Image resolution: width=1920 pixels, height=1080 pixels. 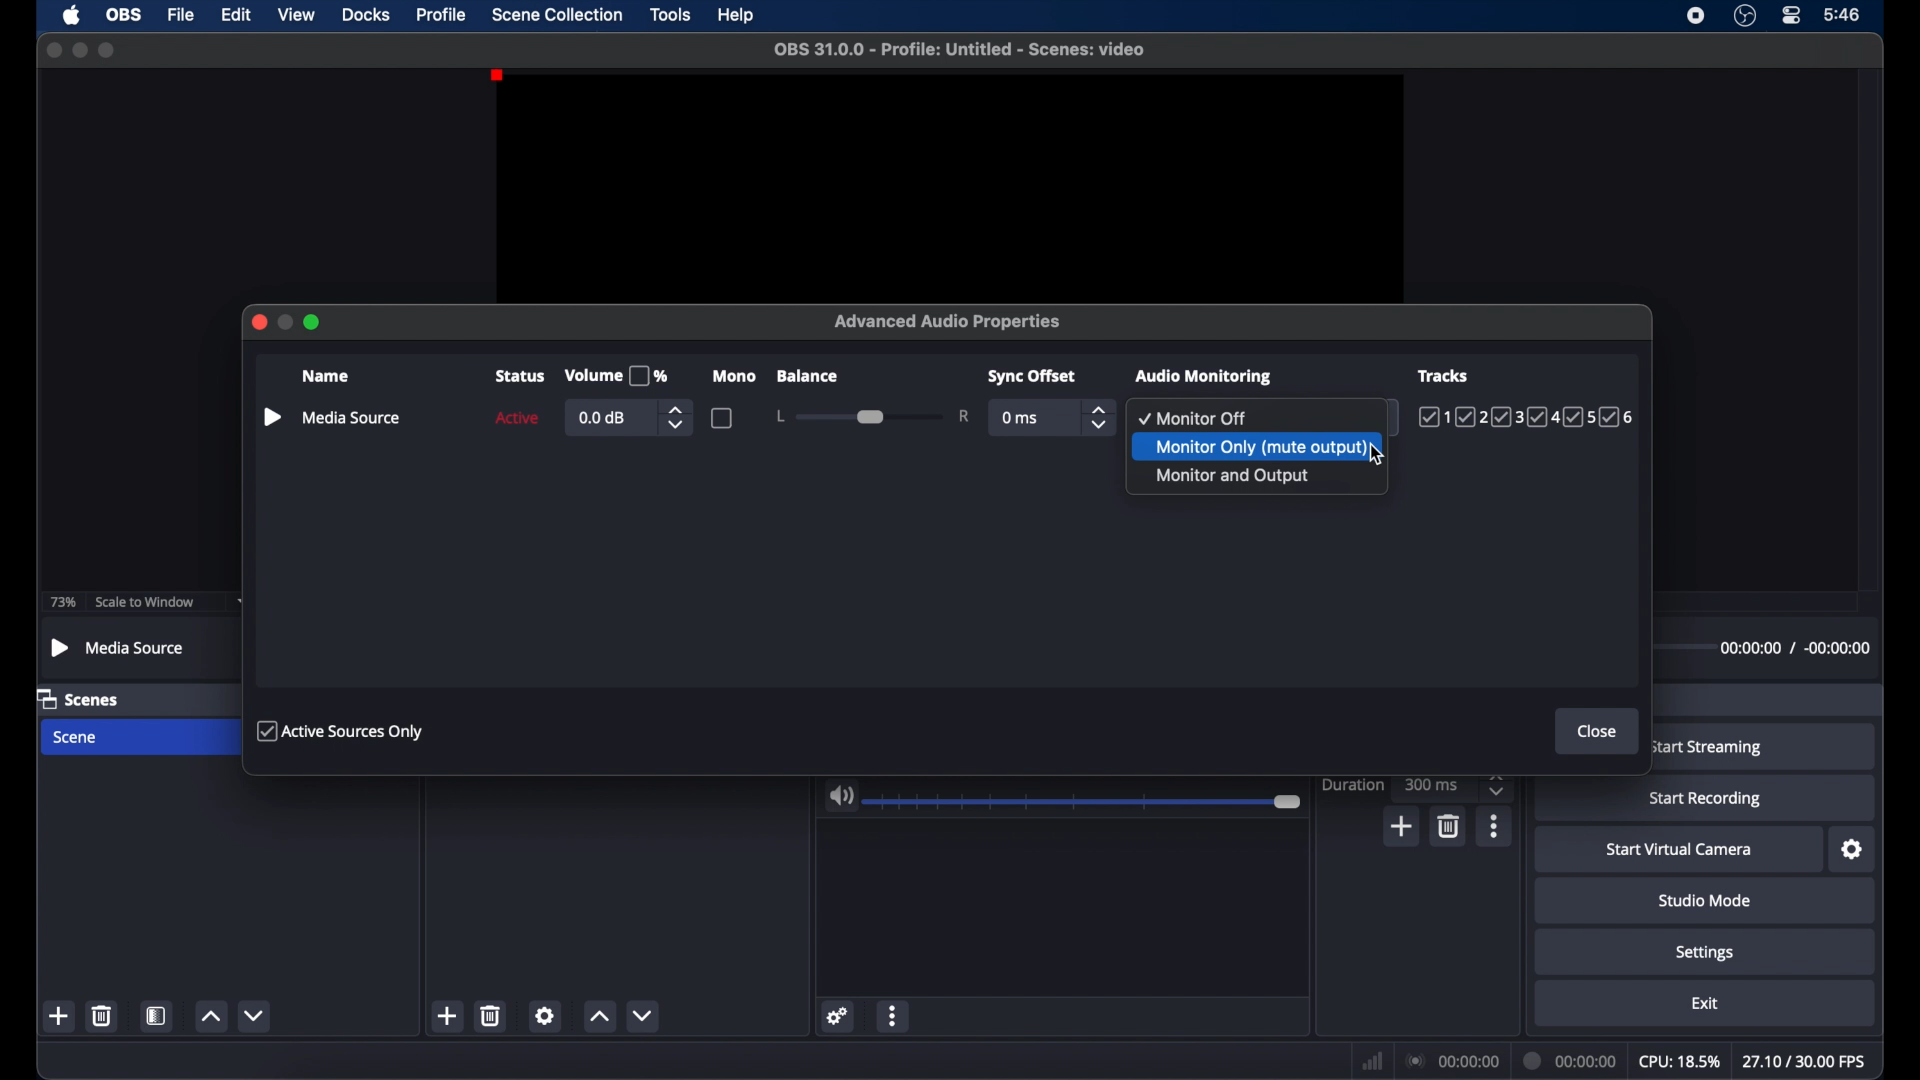 What do you see at coordinates (157, 1015) in the screenshot?
I see `scene filters` at bounding box center [157, 1015].